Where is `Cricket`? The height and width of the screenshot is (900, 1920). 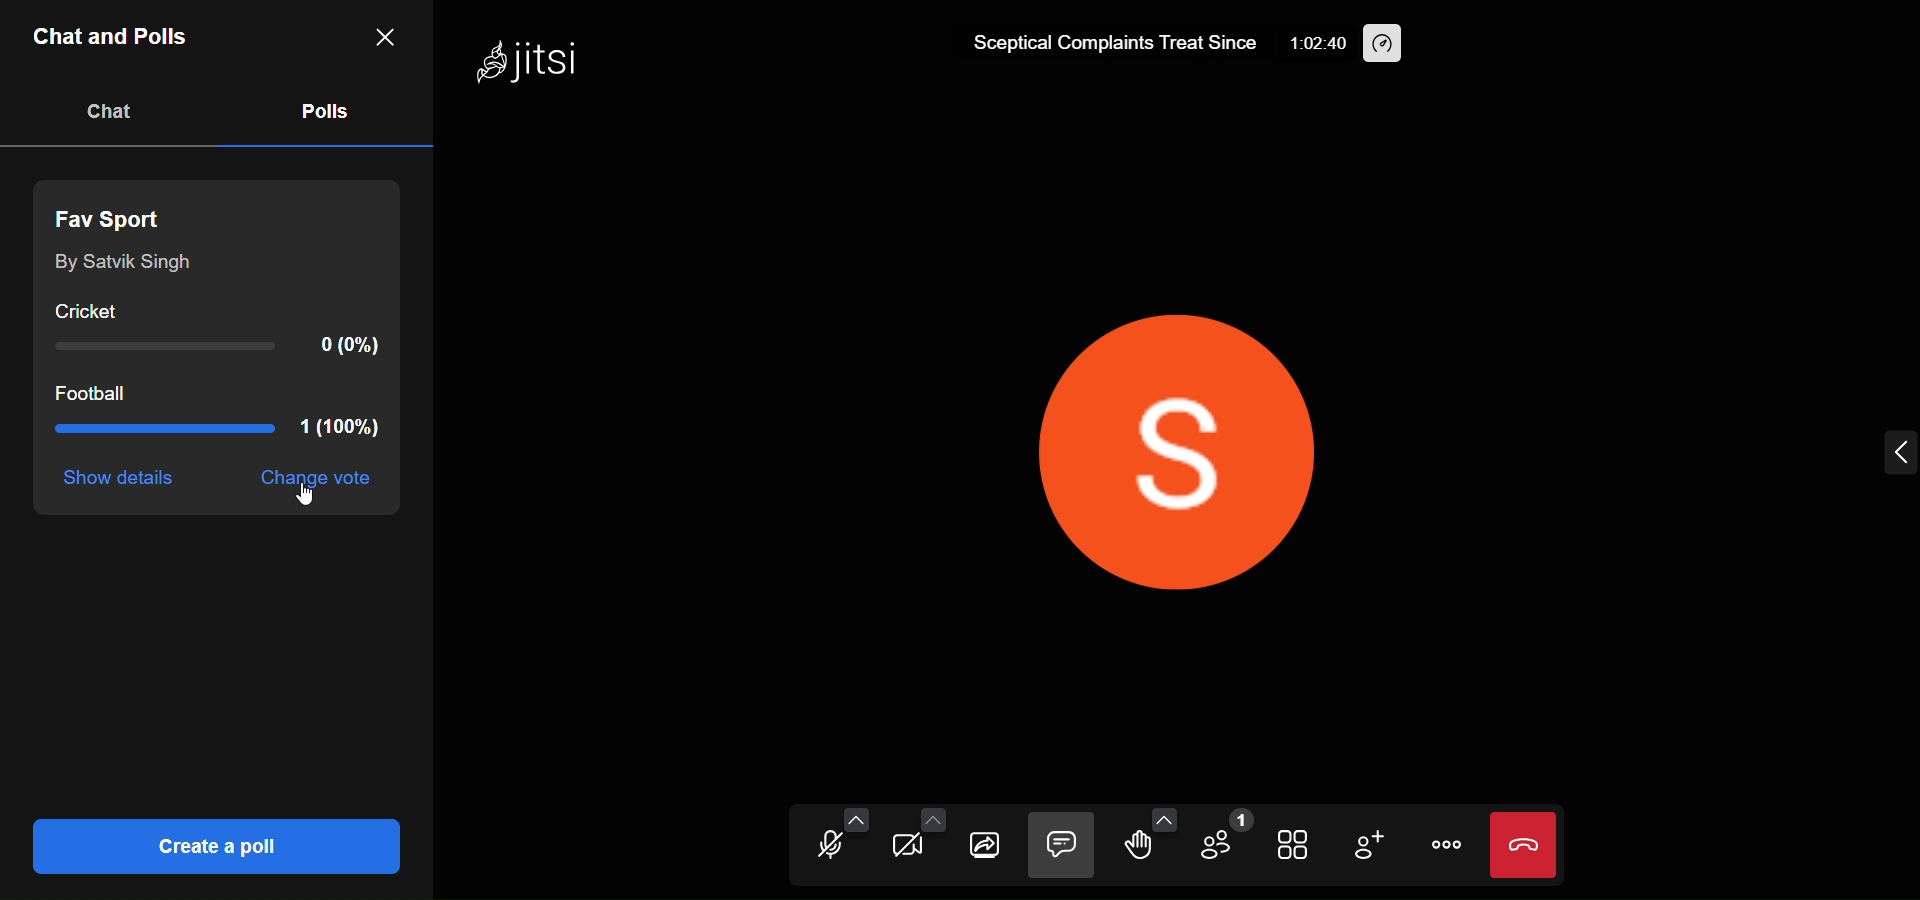 Cricket is located at coordinates (88, 307).